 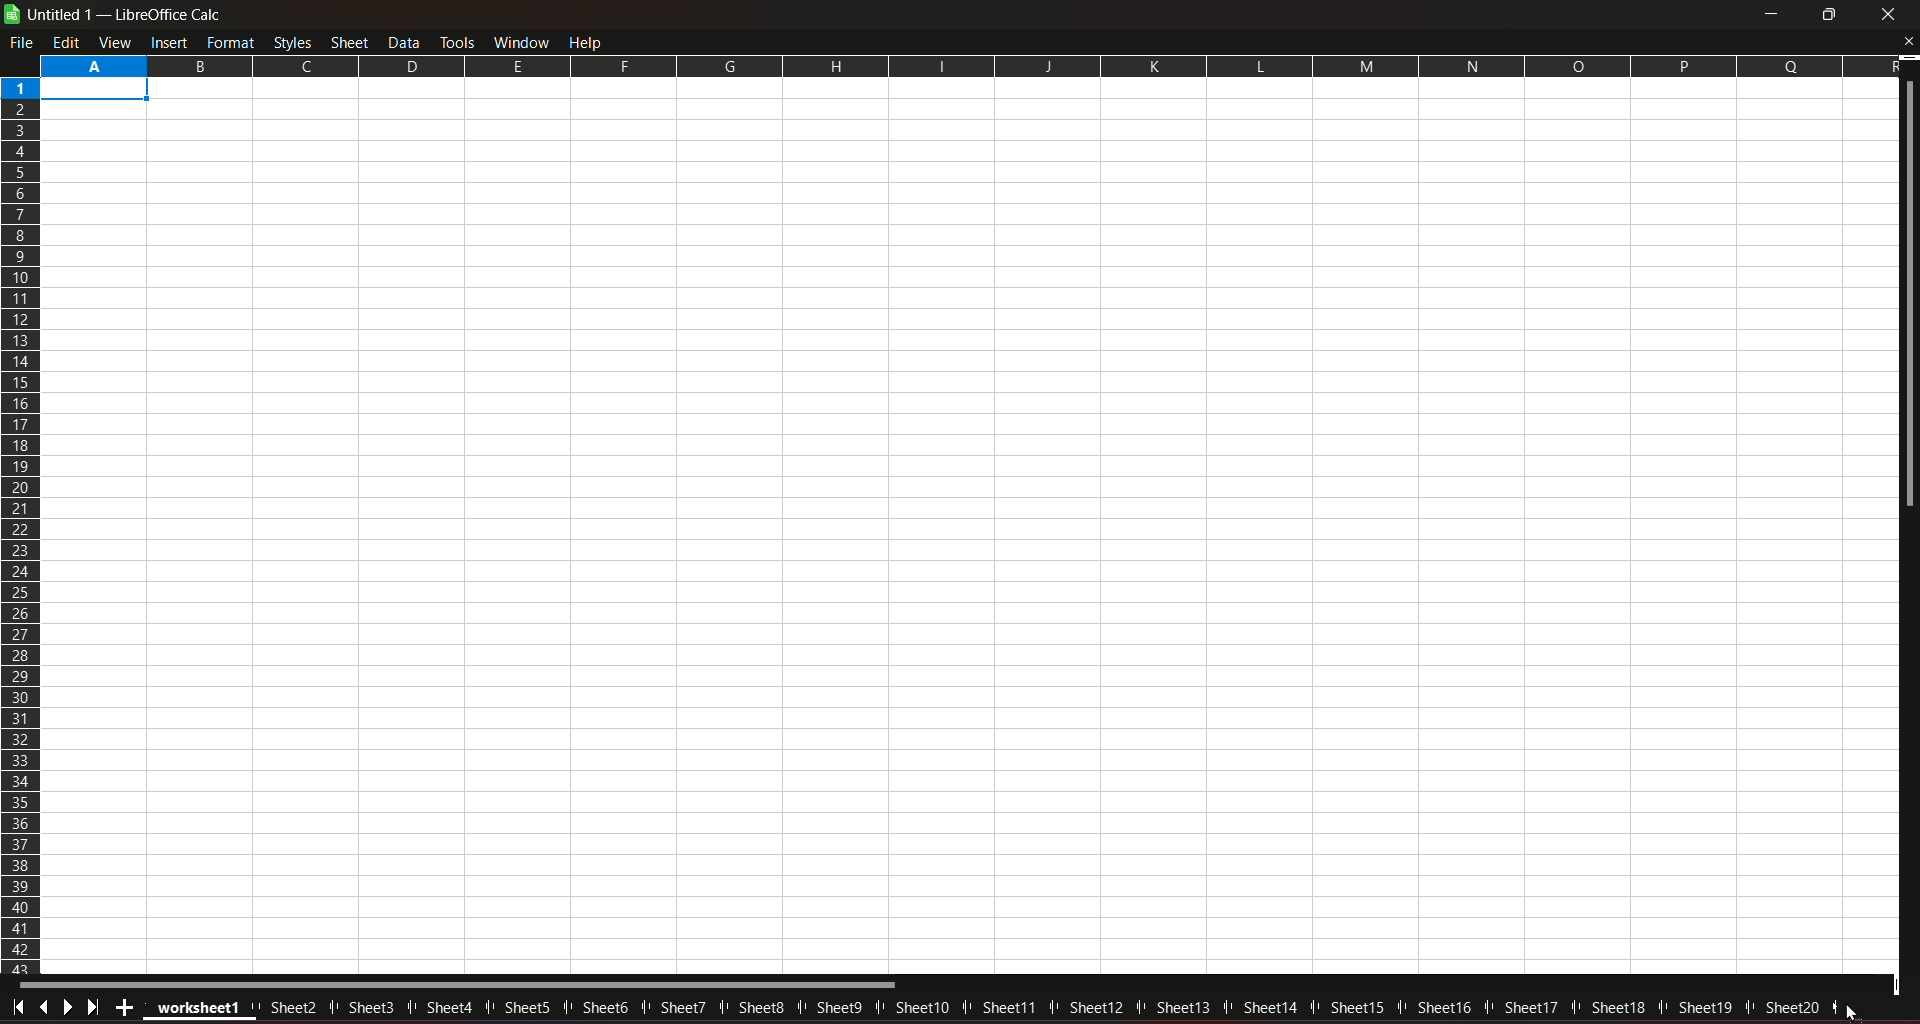 What do you see at coordinates (994, 1009) in the screenshot?
I see `worksheets` at bounding box center [994, 1009].